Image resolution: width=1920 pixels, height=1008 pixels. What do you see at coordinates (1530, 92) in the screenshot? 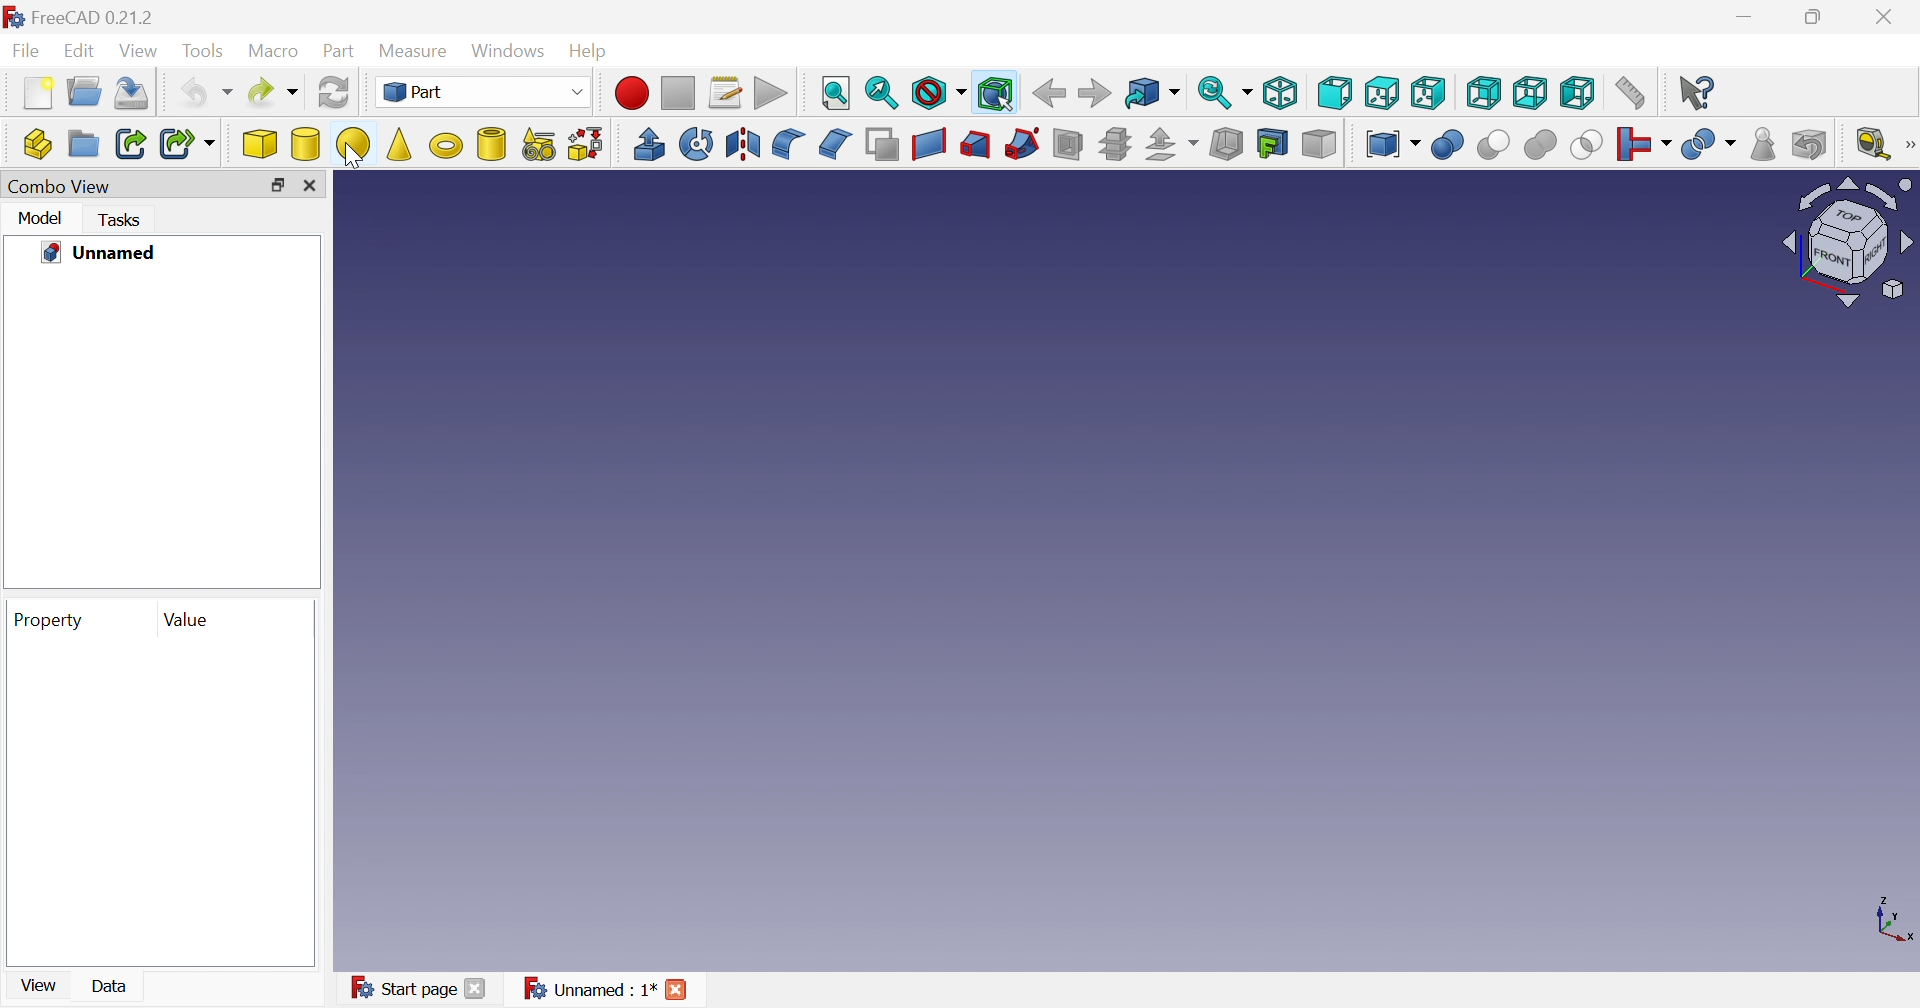
I see `Bottom` at bounding box center [1530, 92].